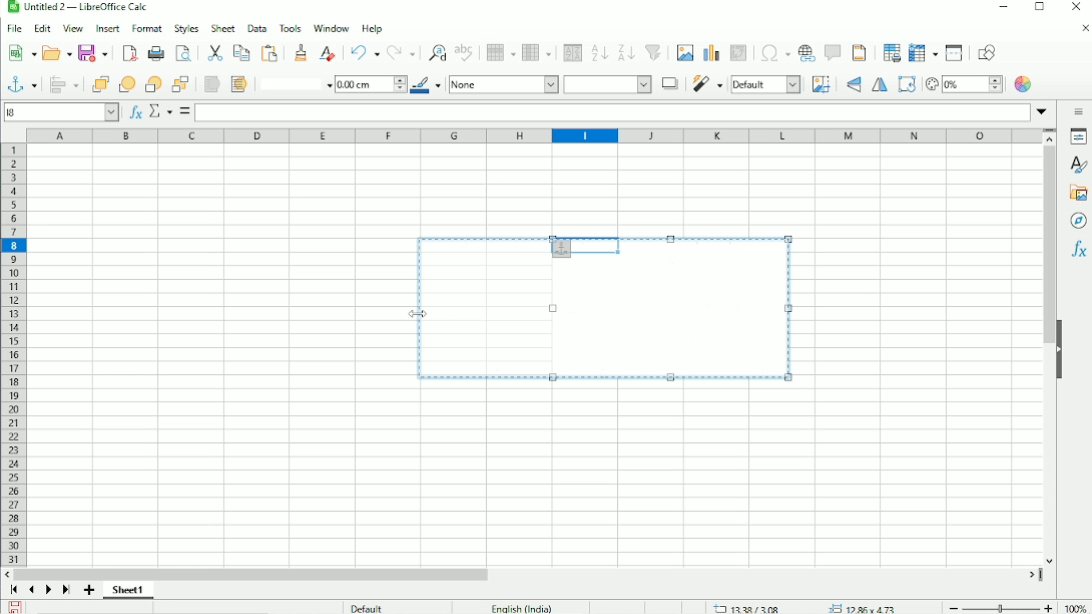 The height and width of the screenshot is (614, 1092). Describe the element at coordinates (859, 53) in the screenshot. I see `Headers and footers` at that location.